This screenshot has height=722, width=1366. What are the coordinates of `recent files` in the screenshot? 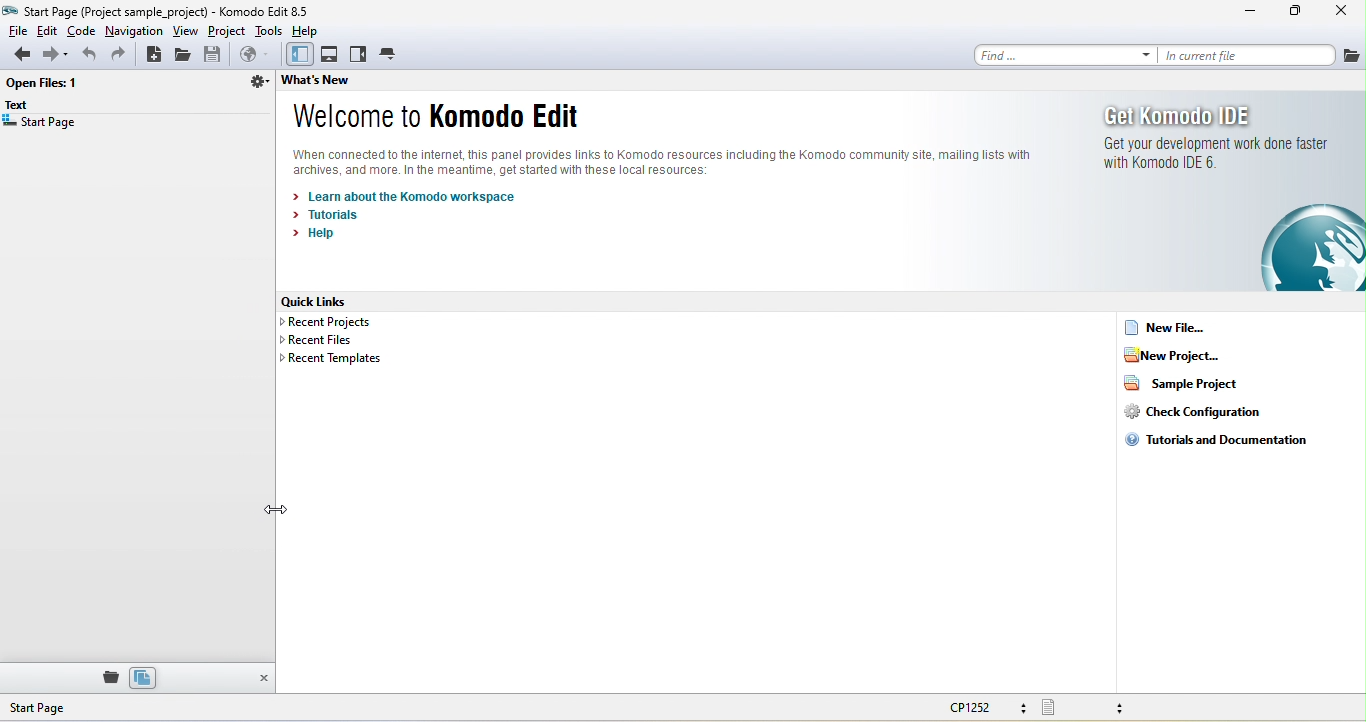 It's located at (323, 341).